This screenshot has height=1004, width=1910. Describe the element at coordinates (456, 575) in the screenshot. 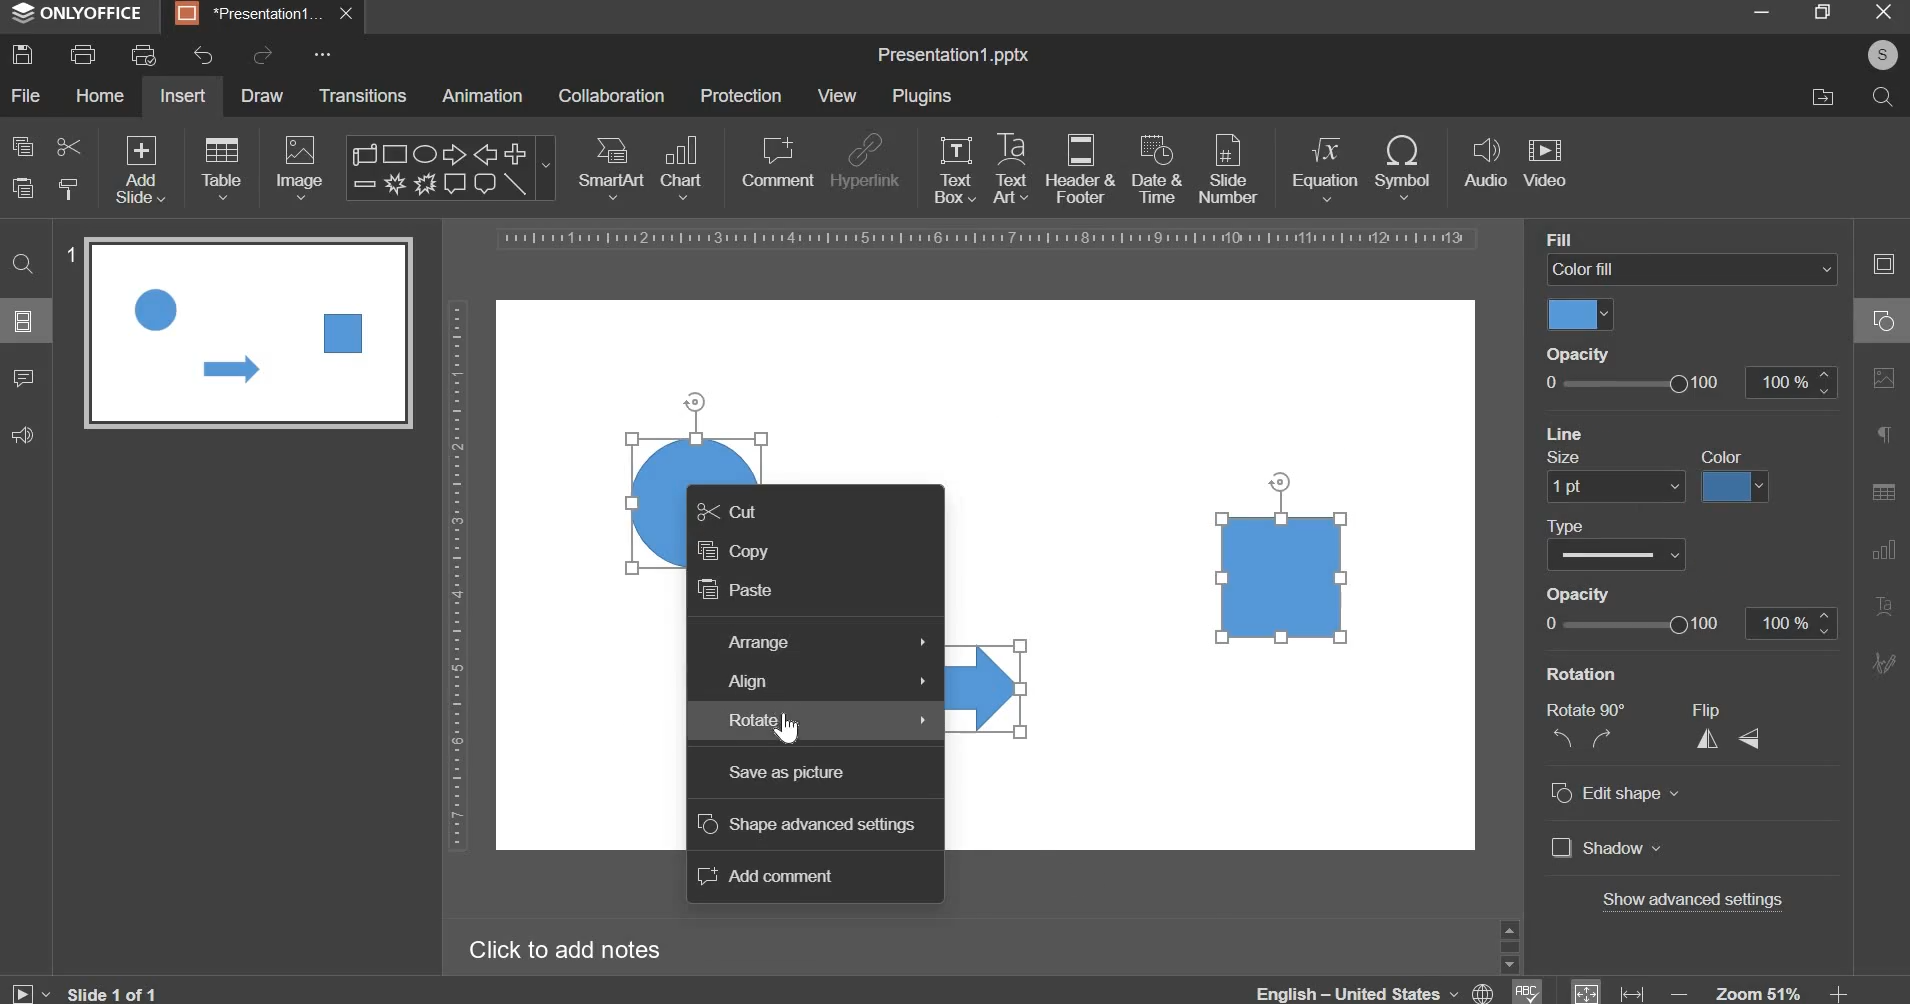

I see `vertical scale` at that location.